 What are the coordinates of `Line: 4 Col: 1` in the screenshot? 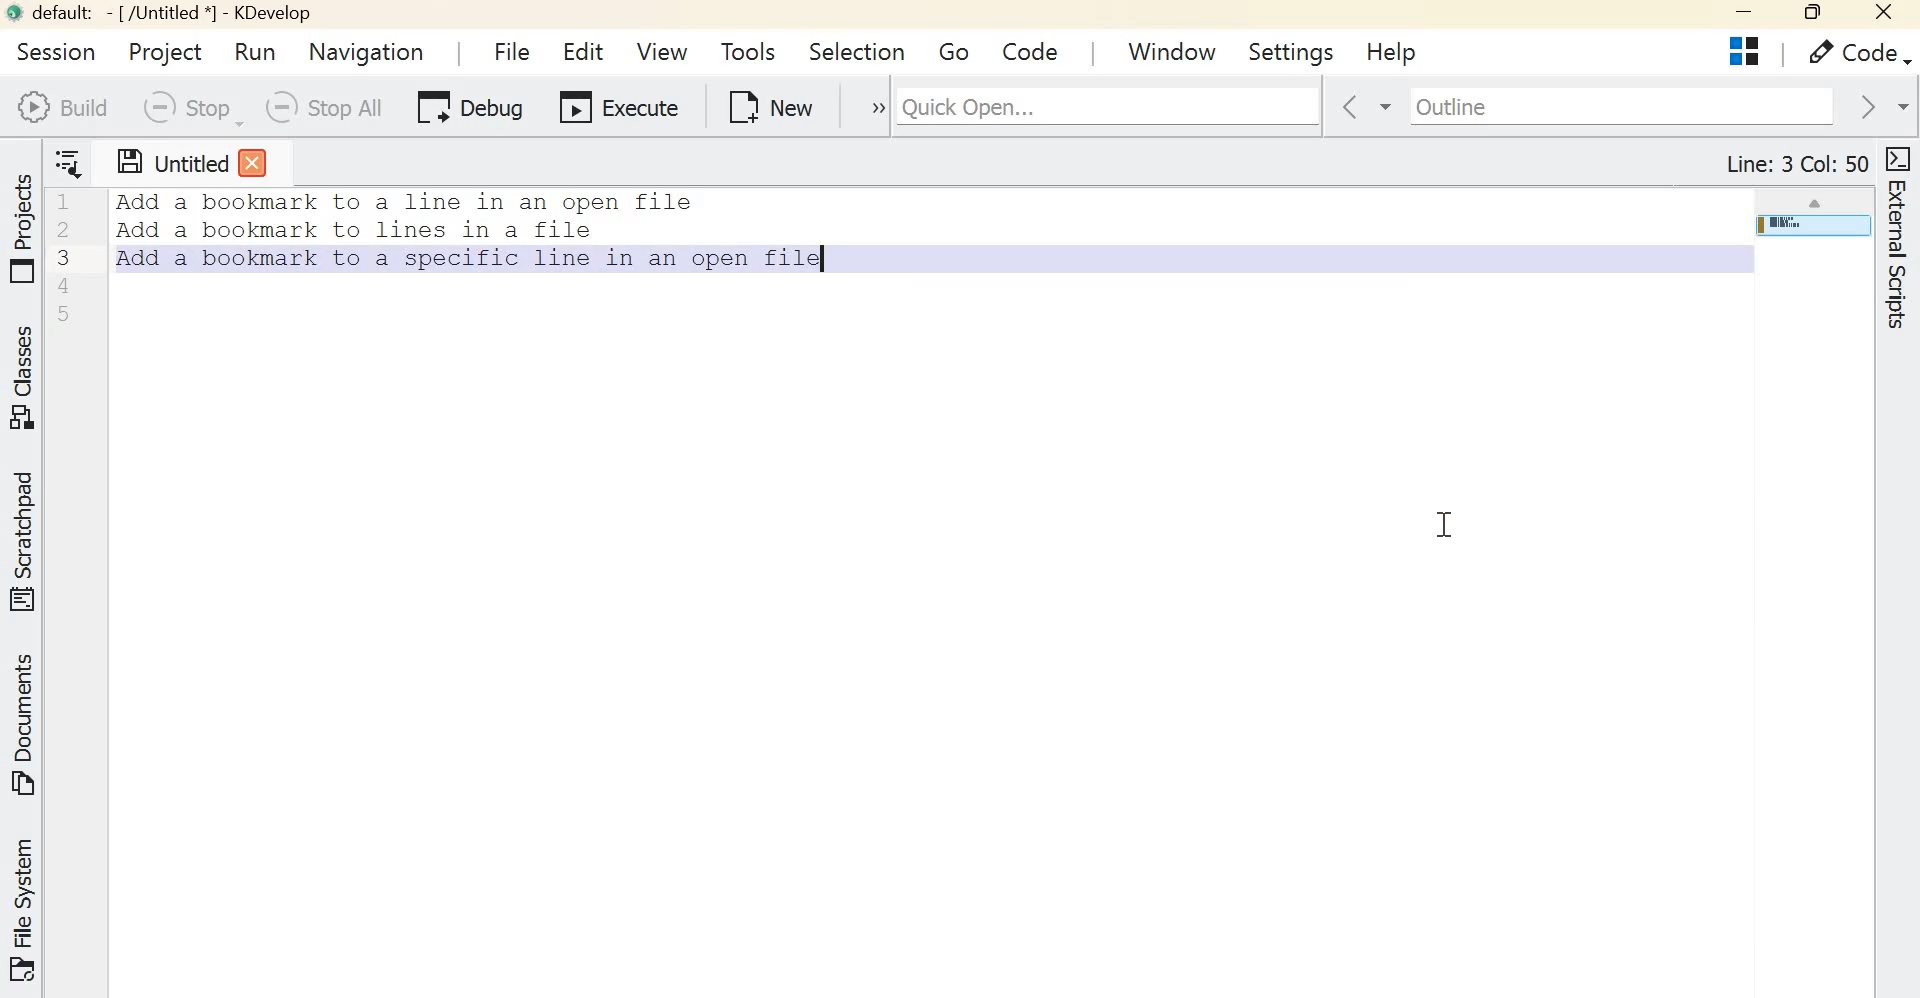 It's located at (1801, 165).